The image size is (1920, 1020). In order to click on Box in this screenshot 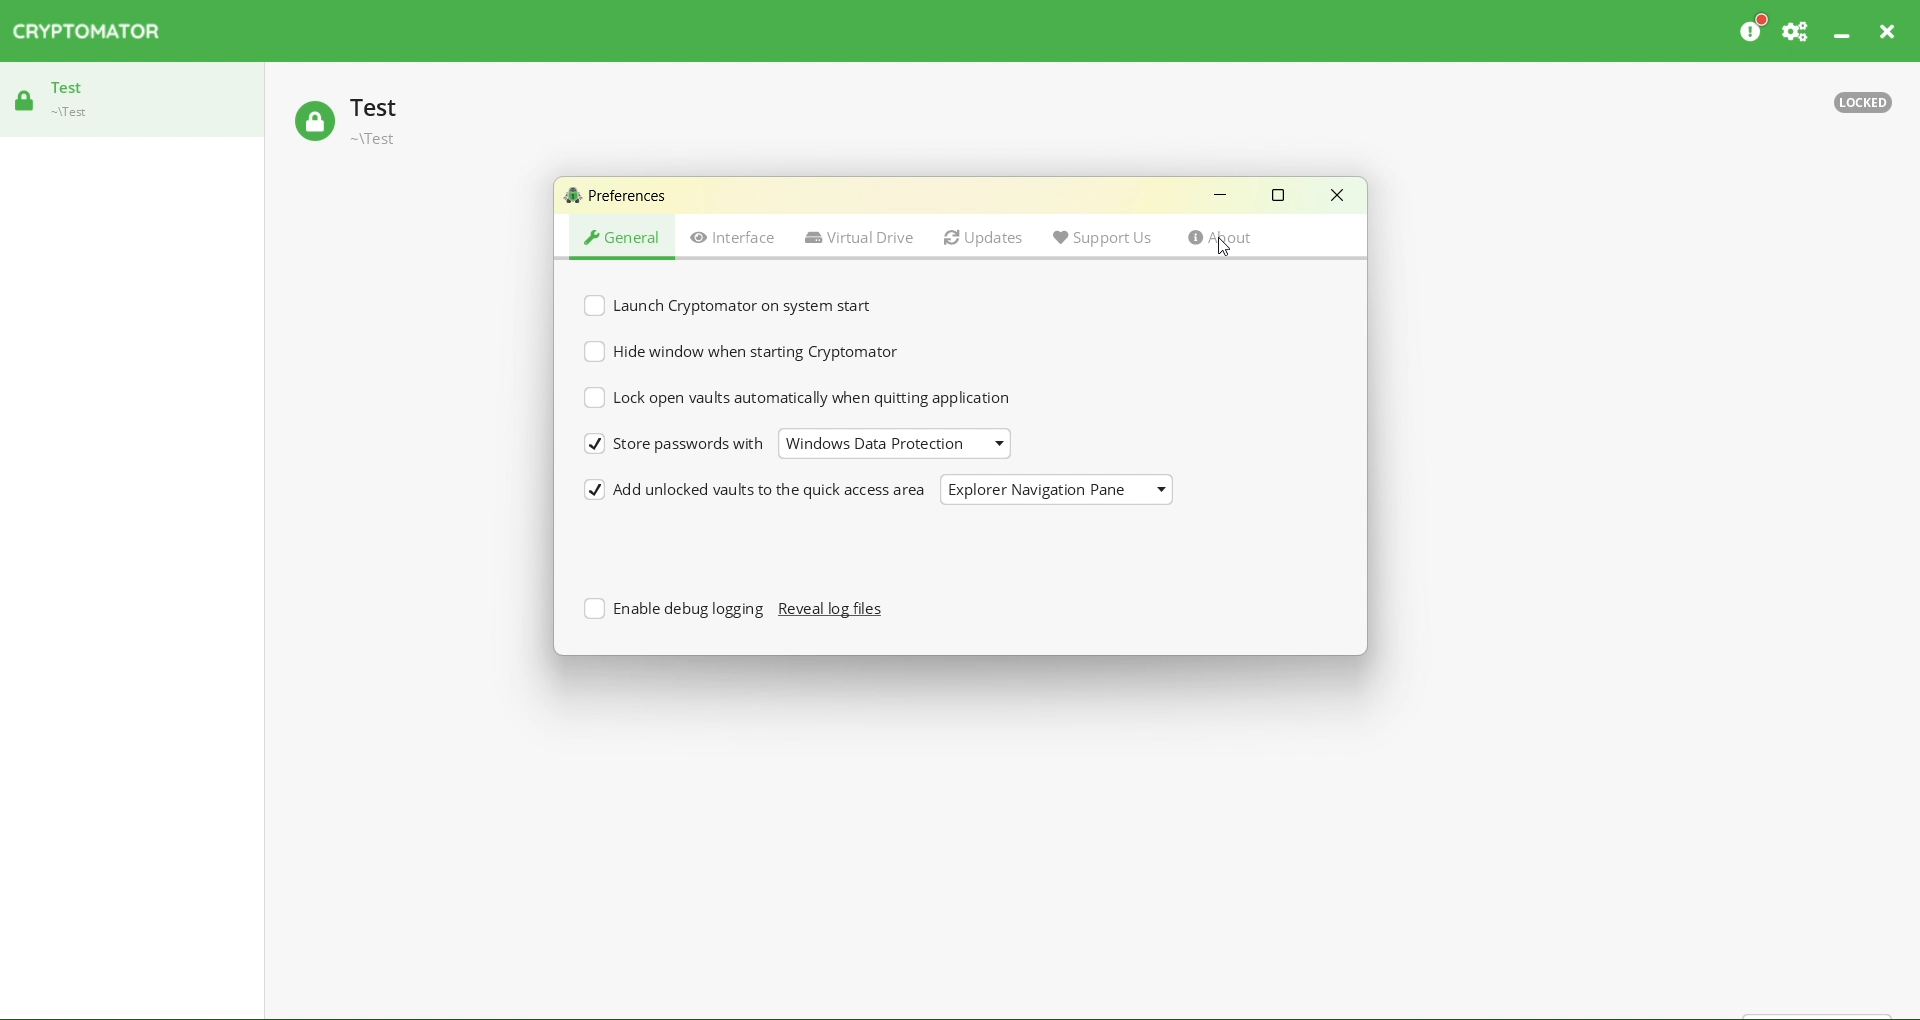, I will do `click(1281, 200)`.